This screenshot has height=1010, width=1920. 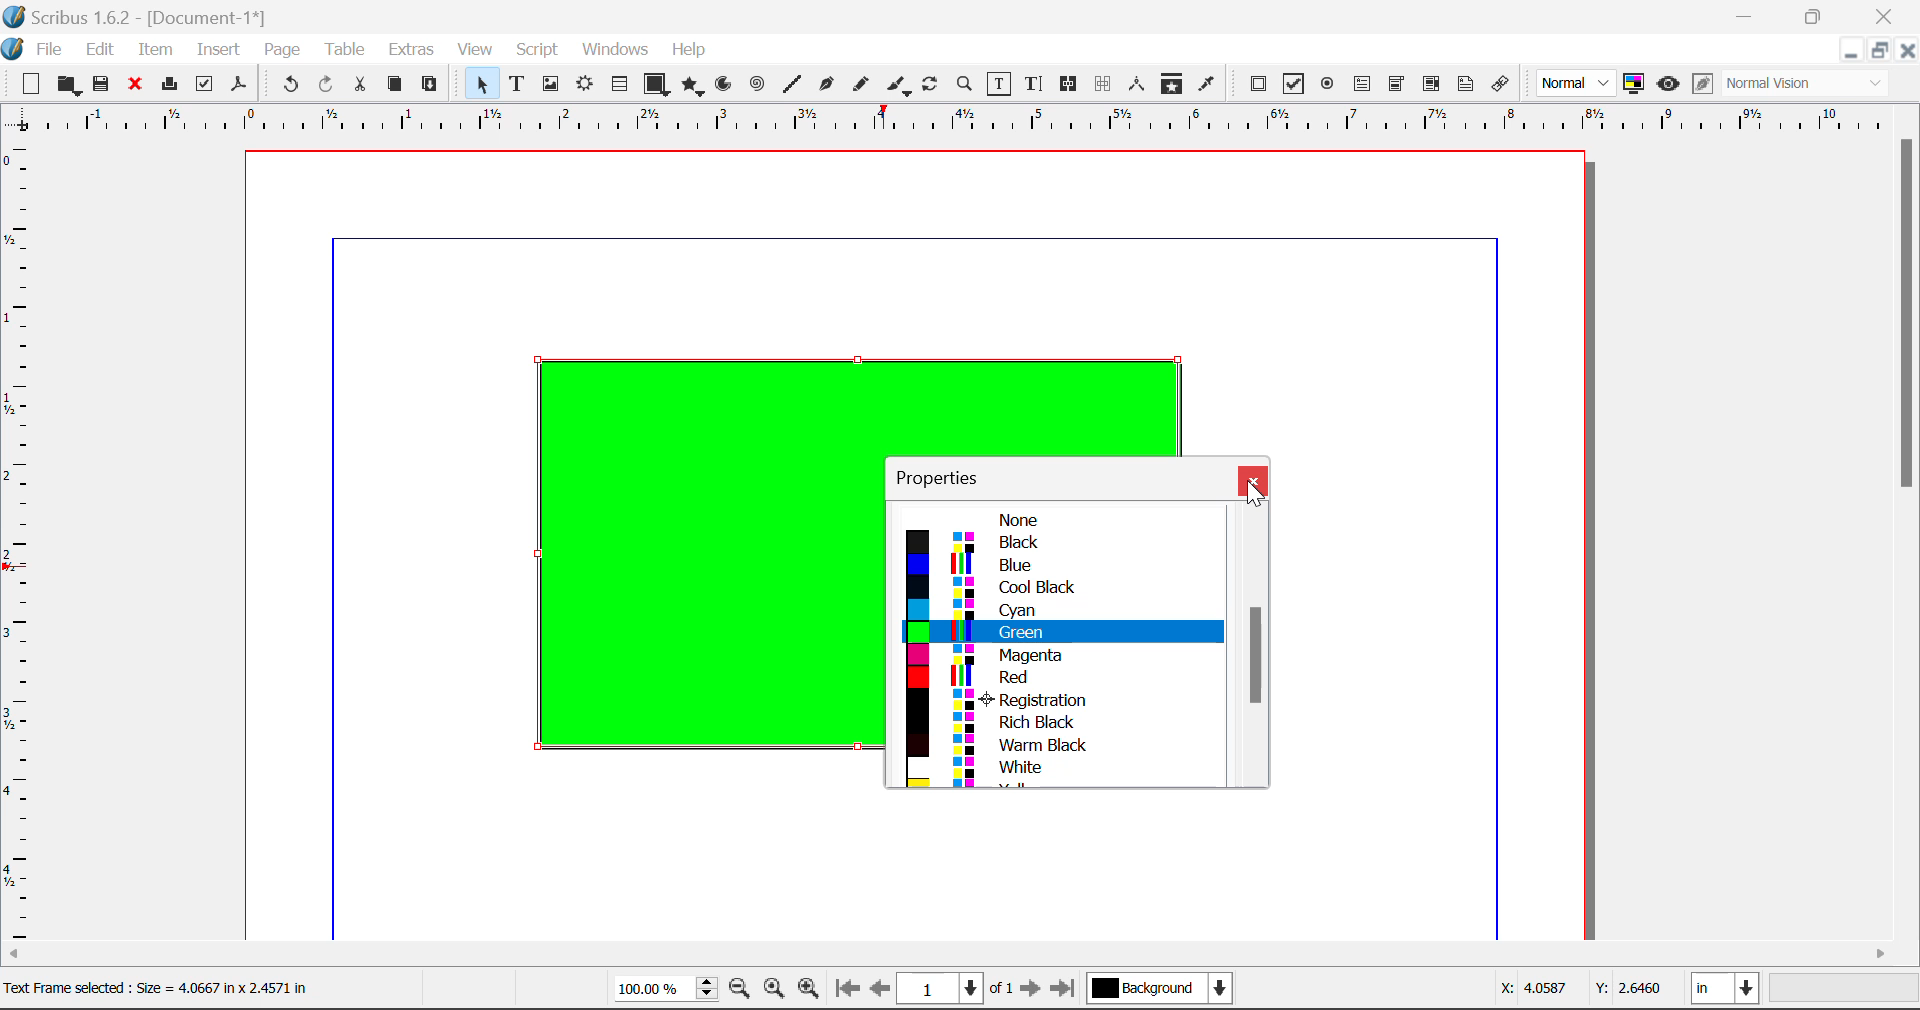 I want to click on Page, so click(x=281, y=50).